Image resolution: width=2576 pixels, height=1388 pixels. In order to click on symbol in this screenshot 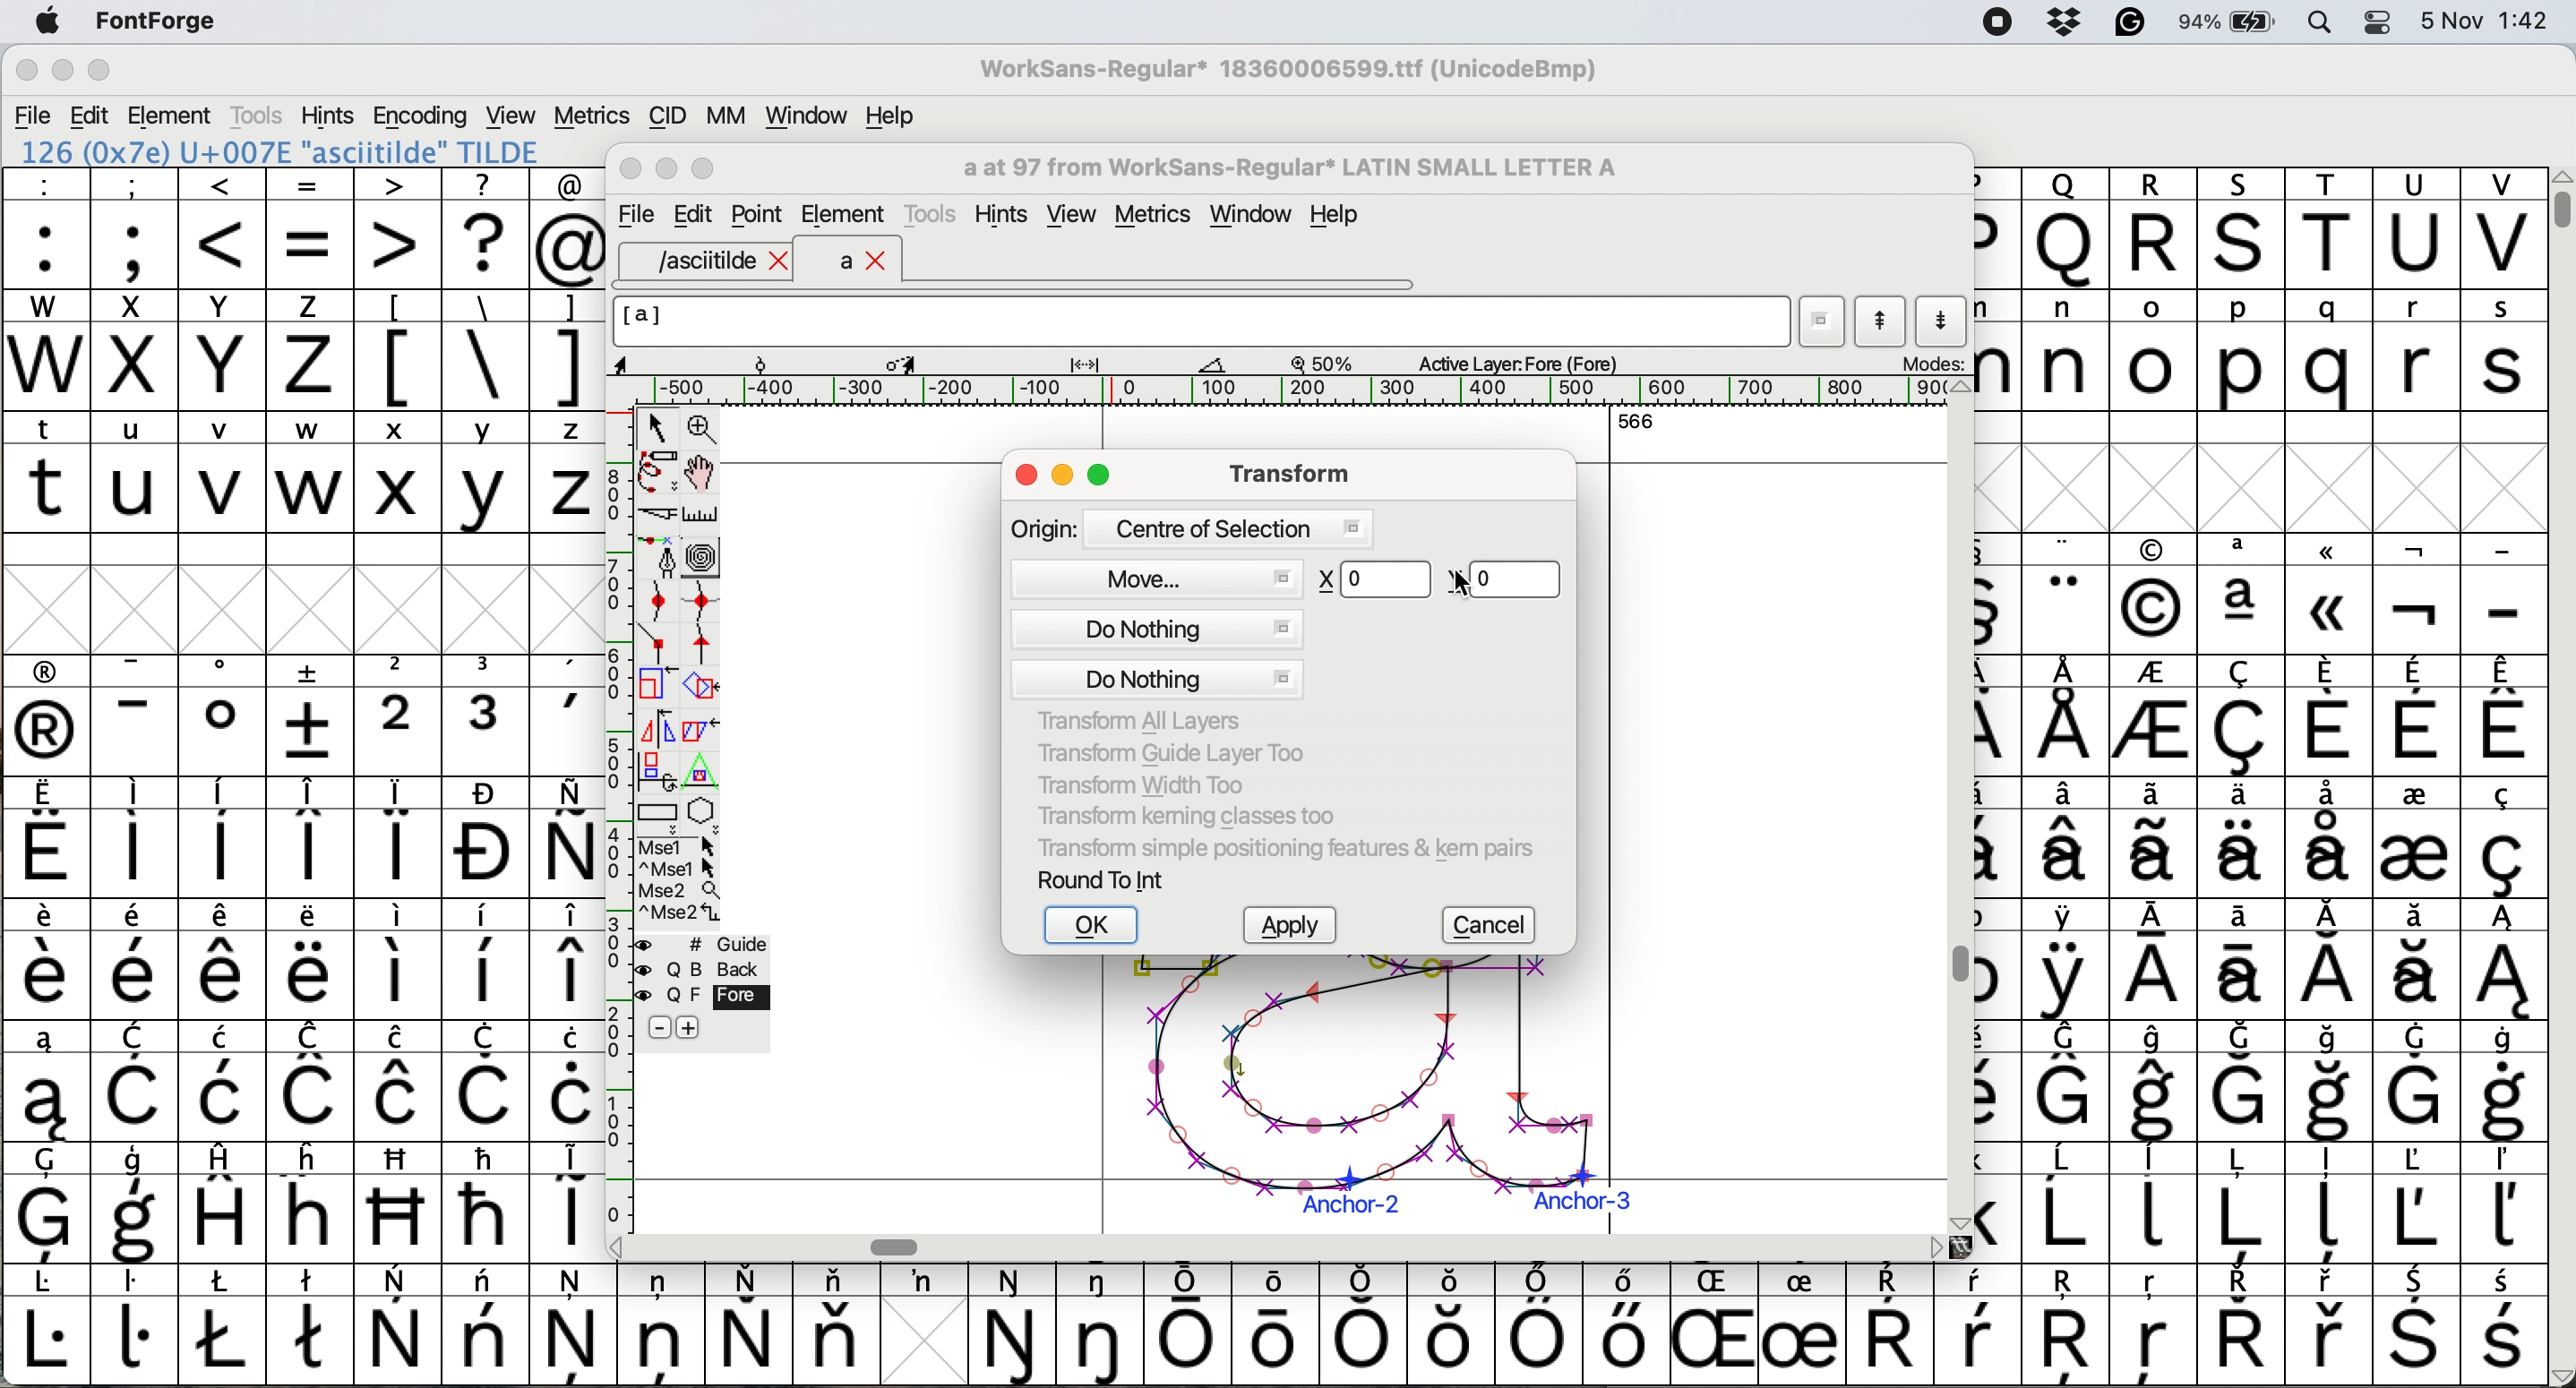, I will do `click(1538, 1325)`.